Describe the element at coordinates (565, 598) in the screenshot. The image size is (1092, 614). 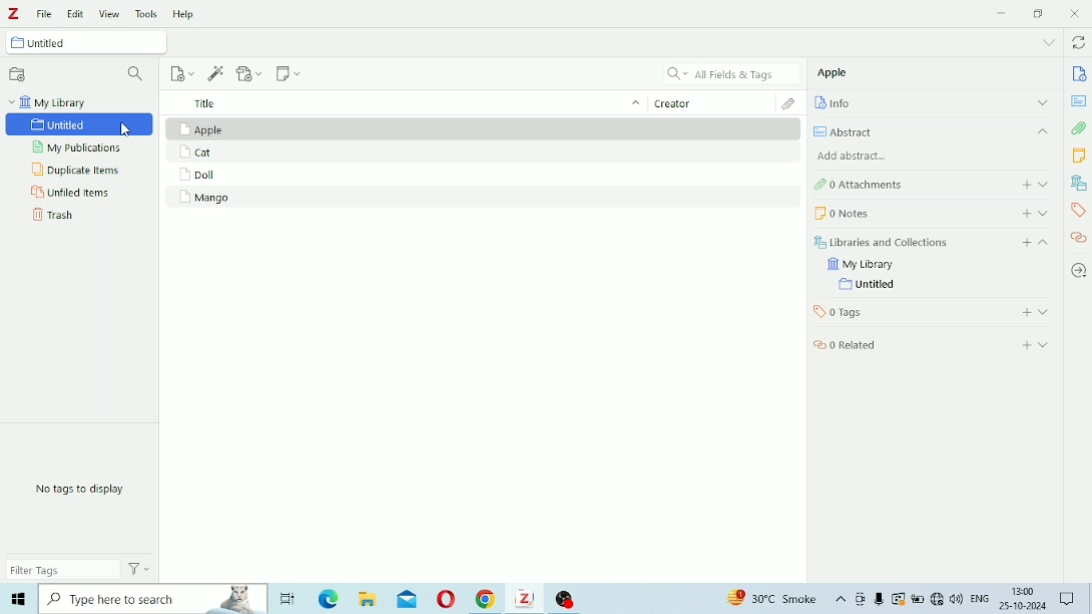
I see `` at that location.